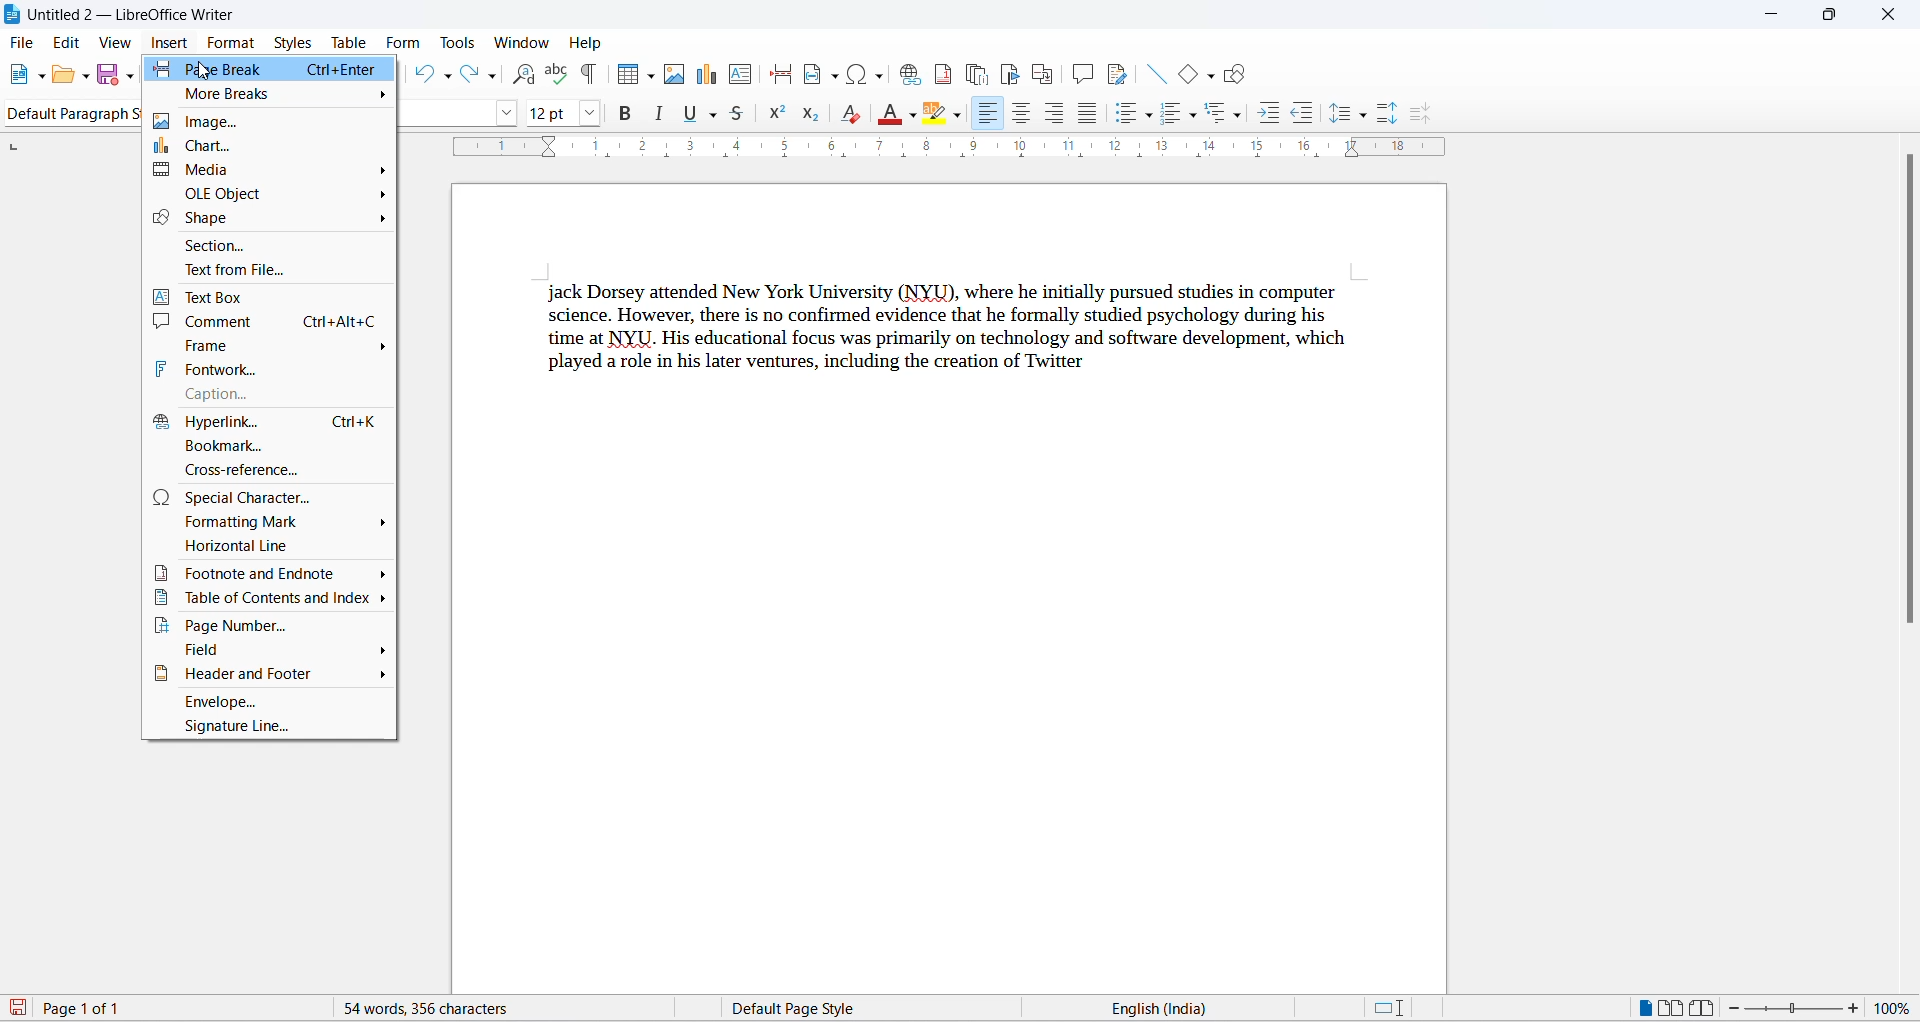  What do you see at coordinates (271, 496) in the screenshot?
I see `special characters` at bounding box center [271, 496].